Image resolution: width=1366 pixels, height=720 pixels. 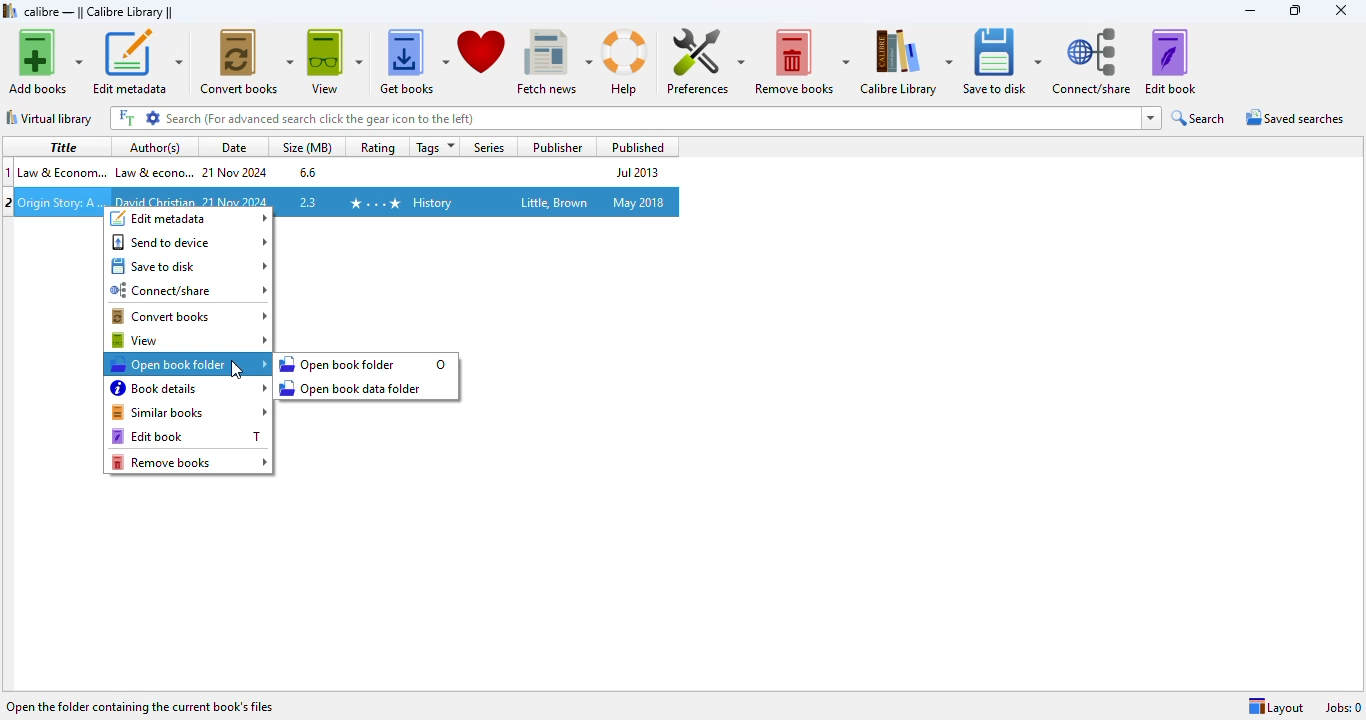 What do you see at coordinates (137, 61) in the screenshot?
I see `edit metadata` at bounding box center [137, 61].